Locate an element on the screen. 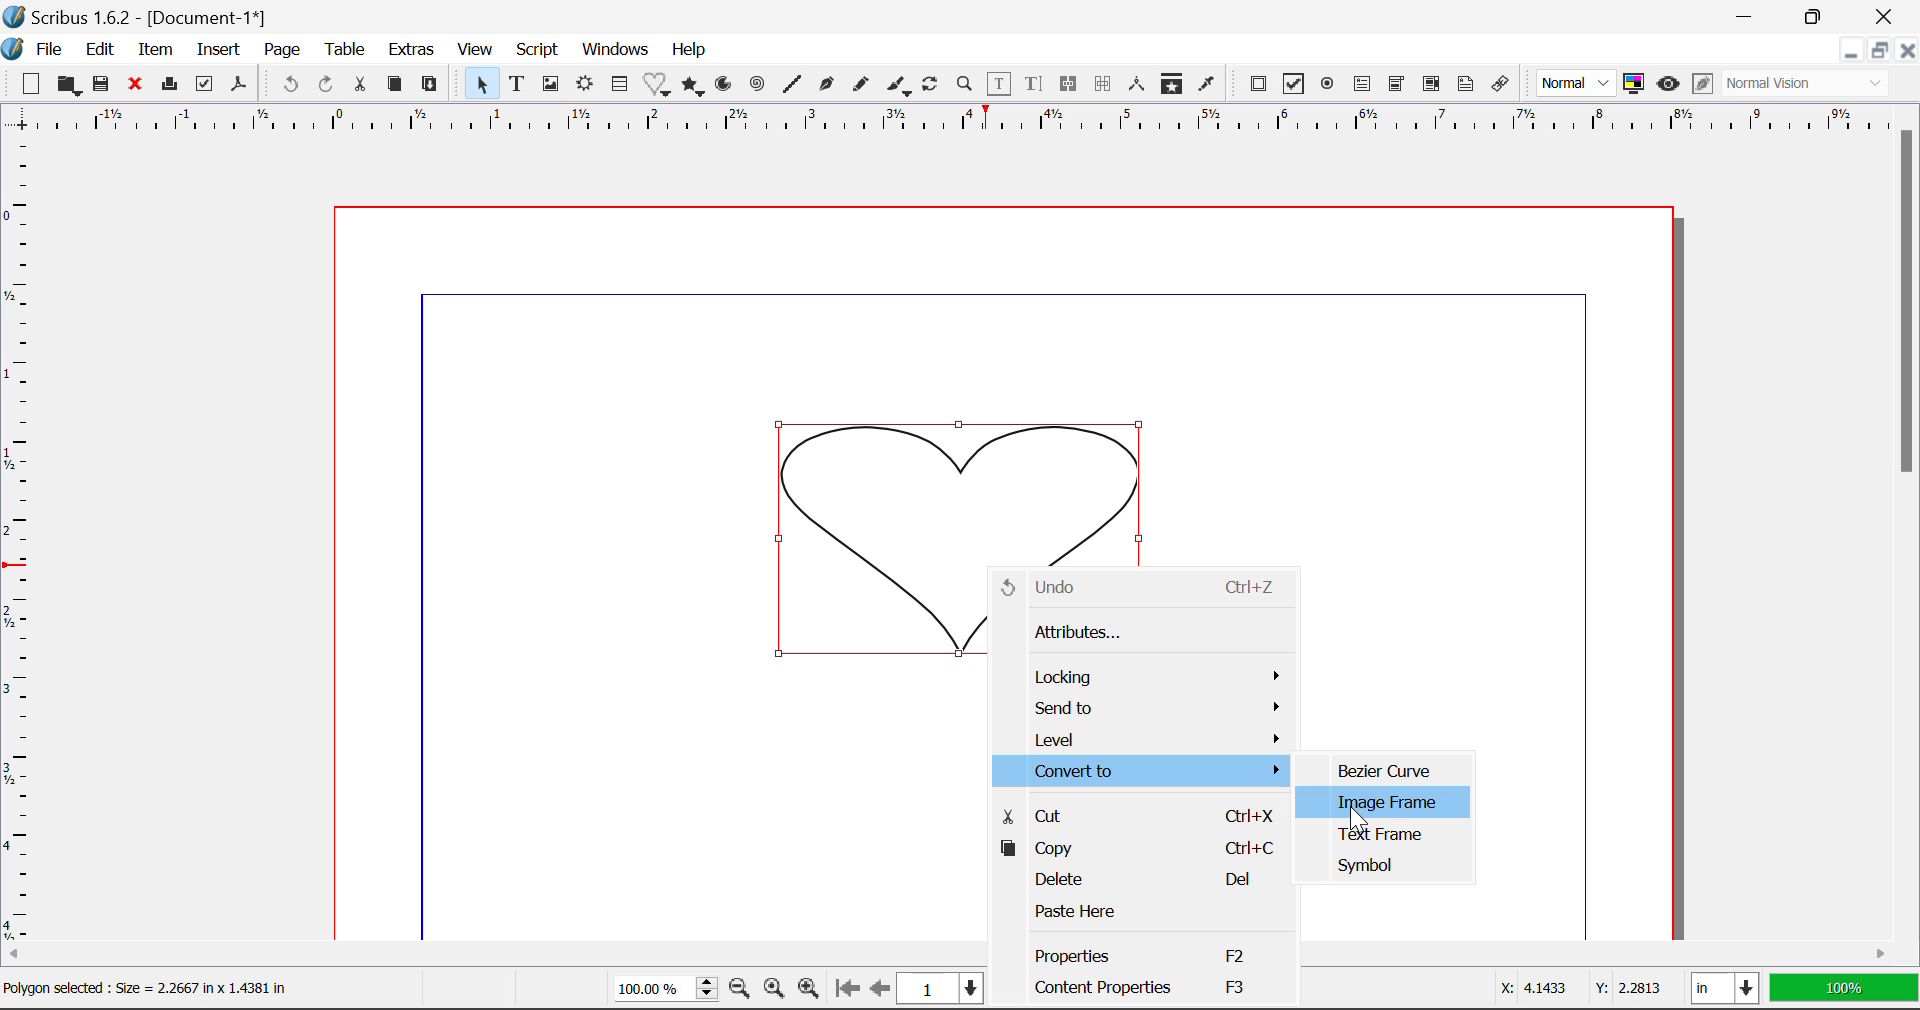 The height and width of the screenshot is (1010, 1920). 1  is located at coordinates (940, 988).